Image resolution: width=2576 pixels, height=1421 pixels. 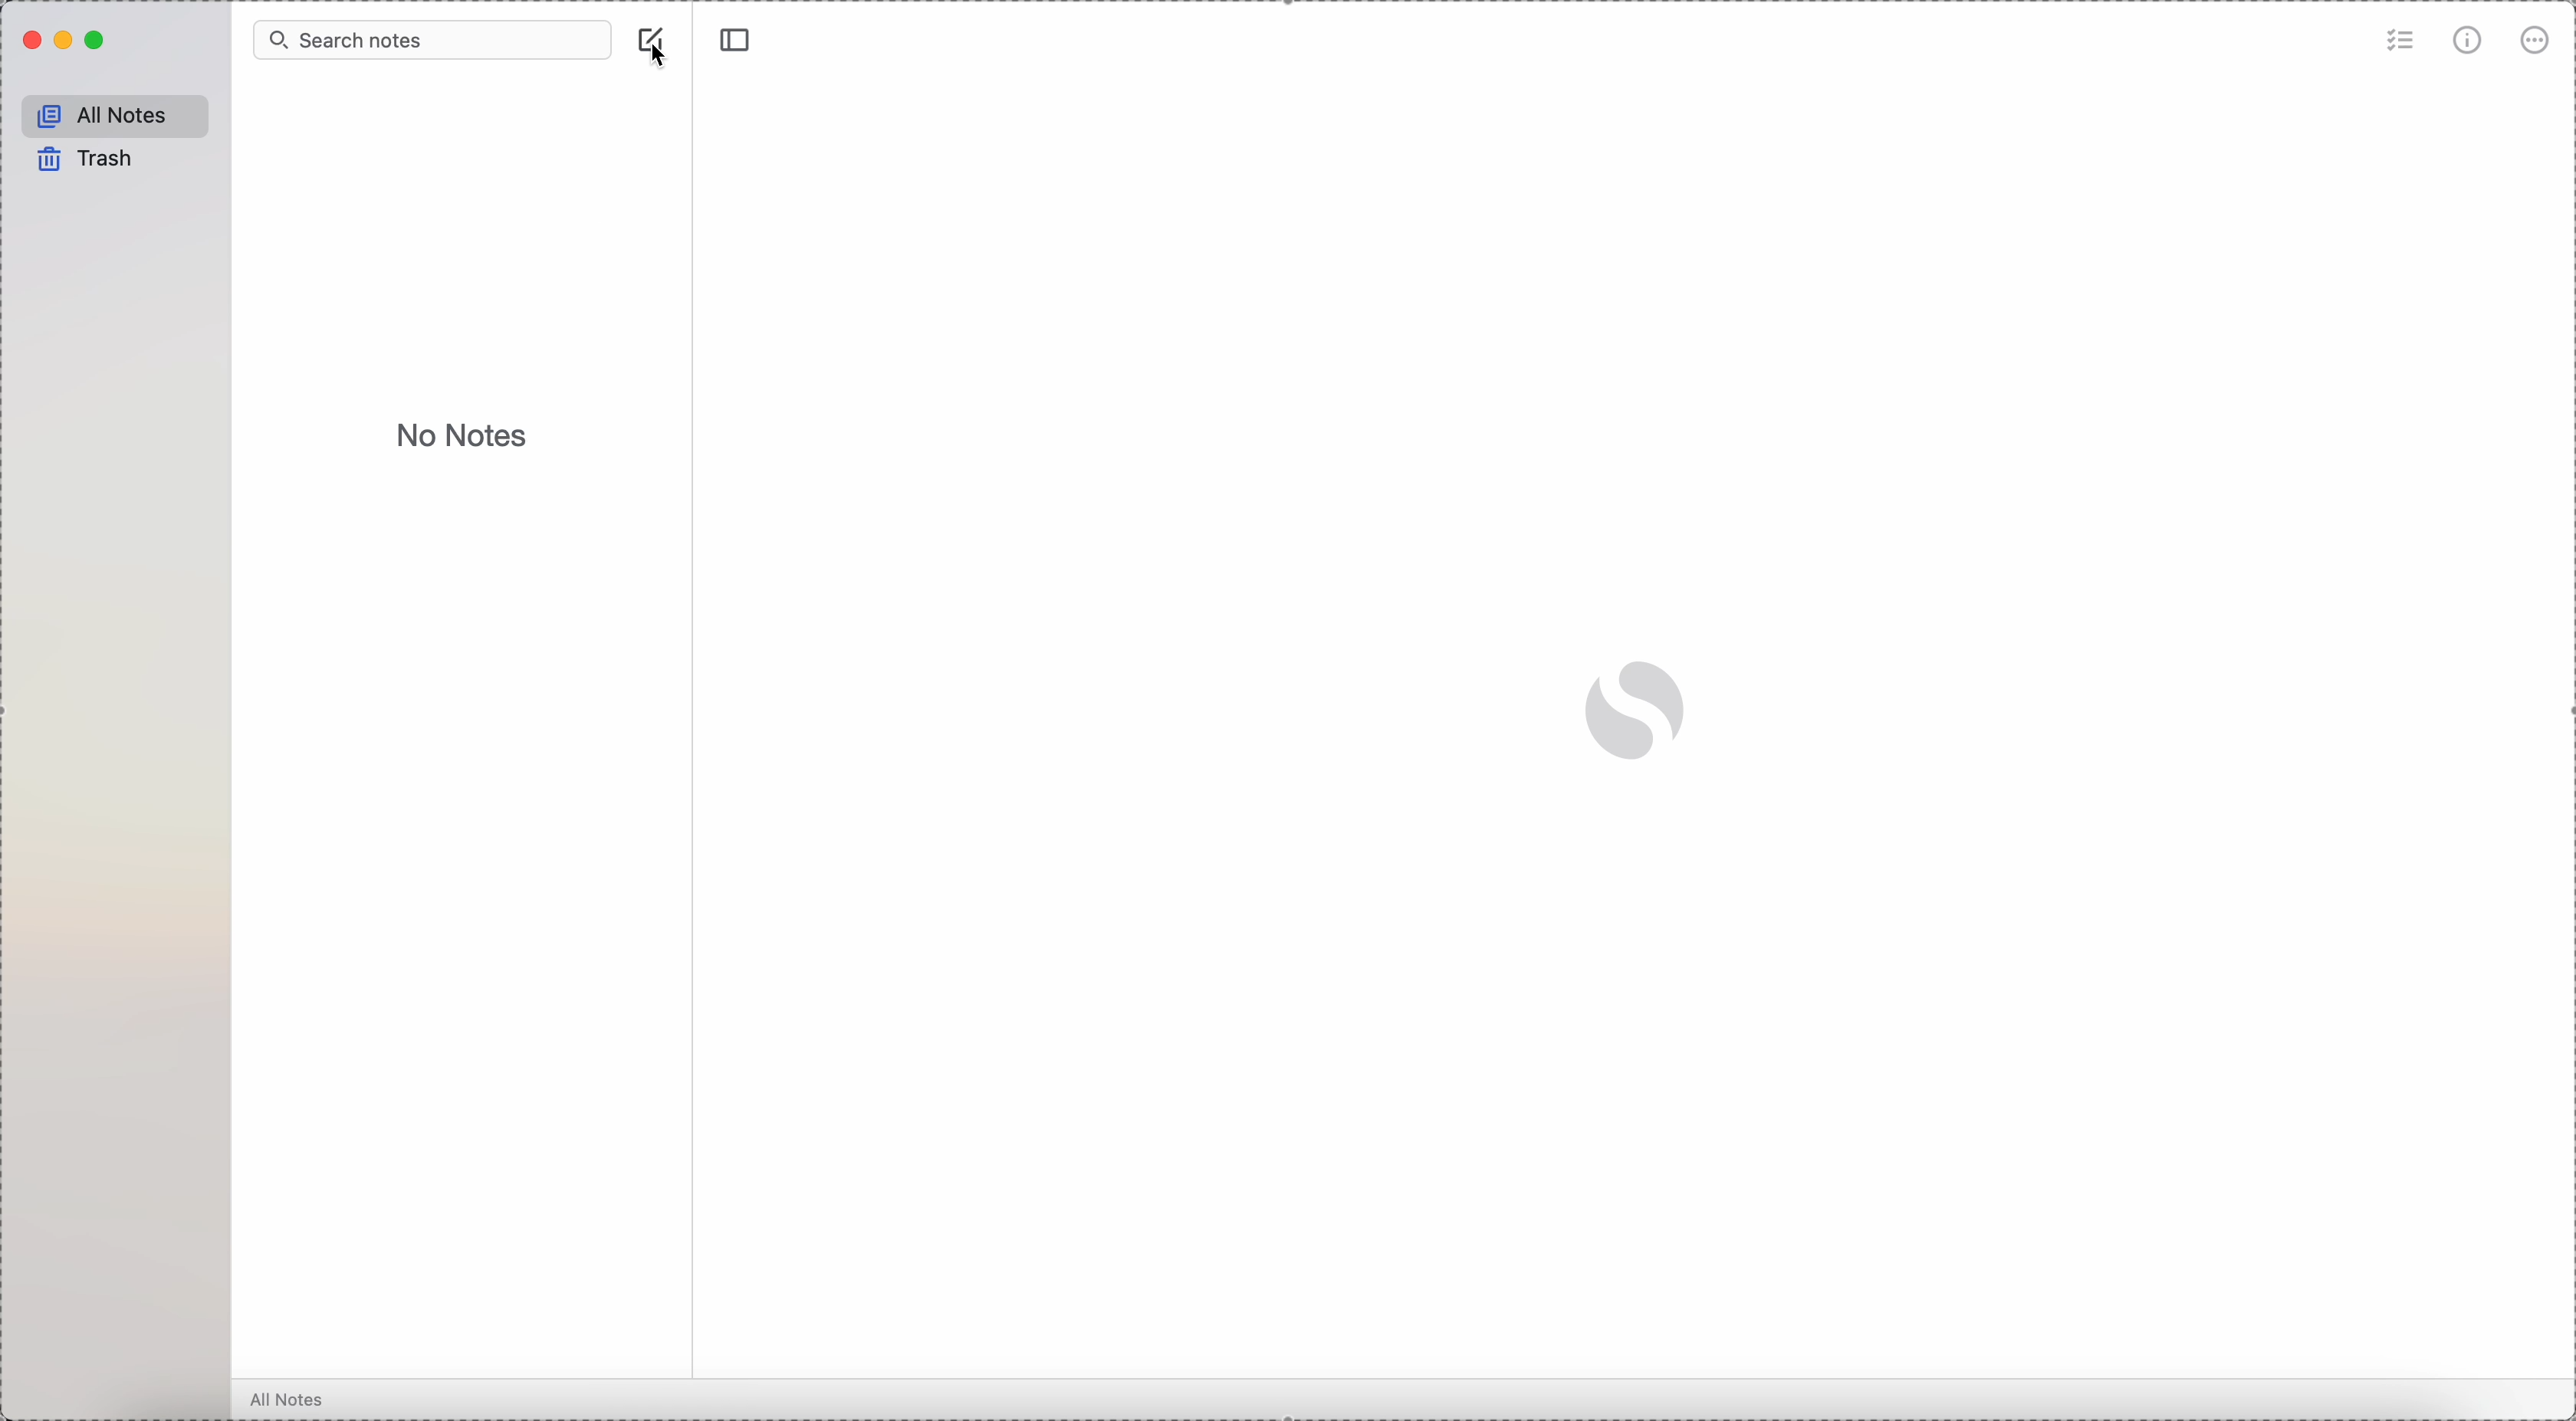 What do you see at coordinates (462, 436) in the screenshot?
I see `no notes` at bounding box center [462, 436].